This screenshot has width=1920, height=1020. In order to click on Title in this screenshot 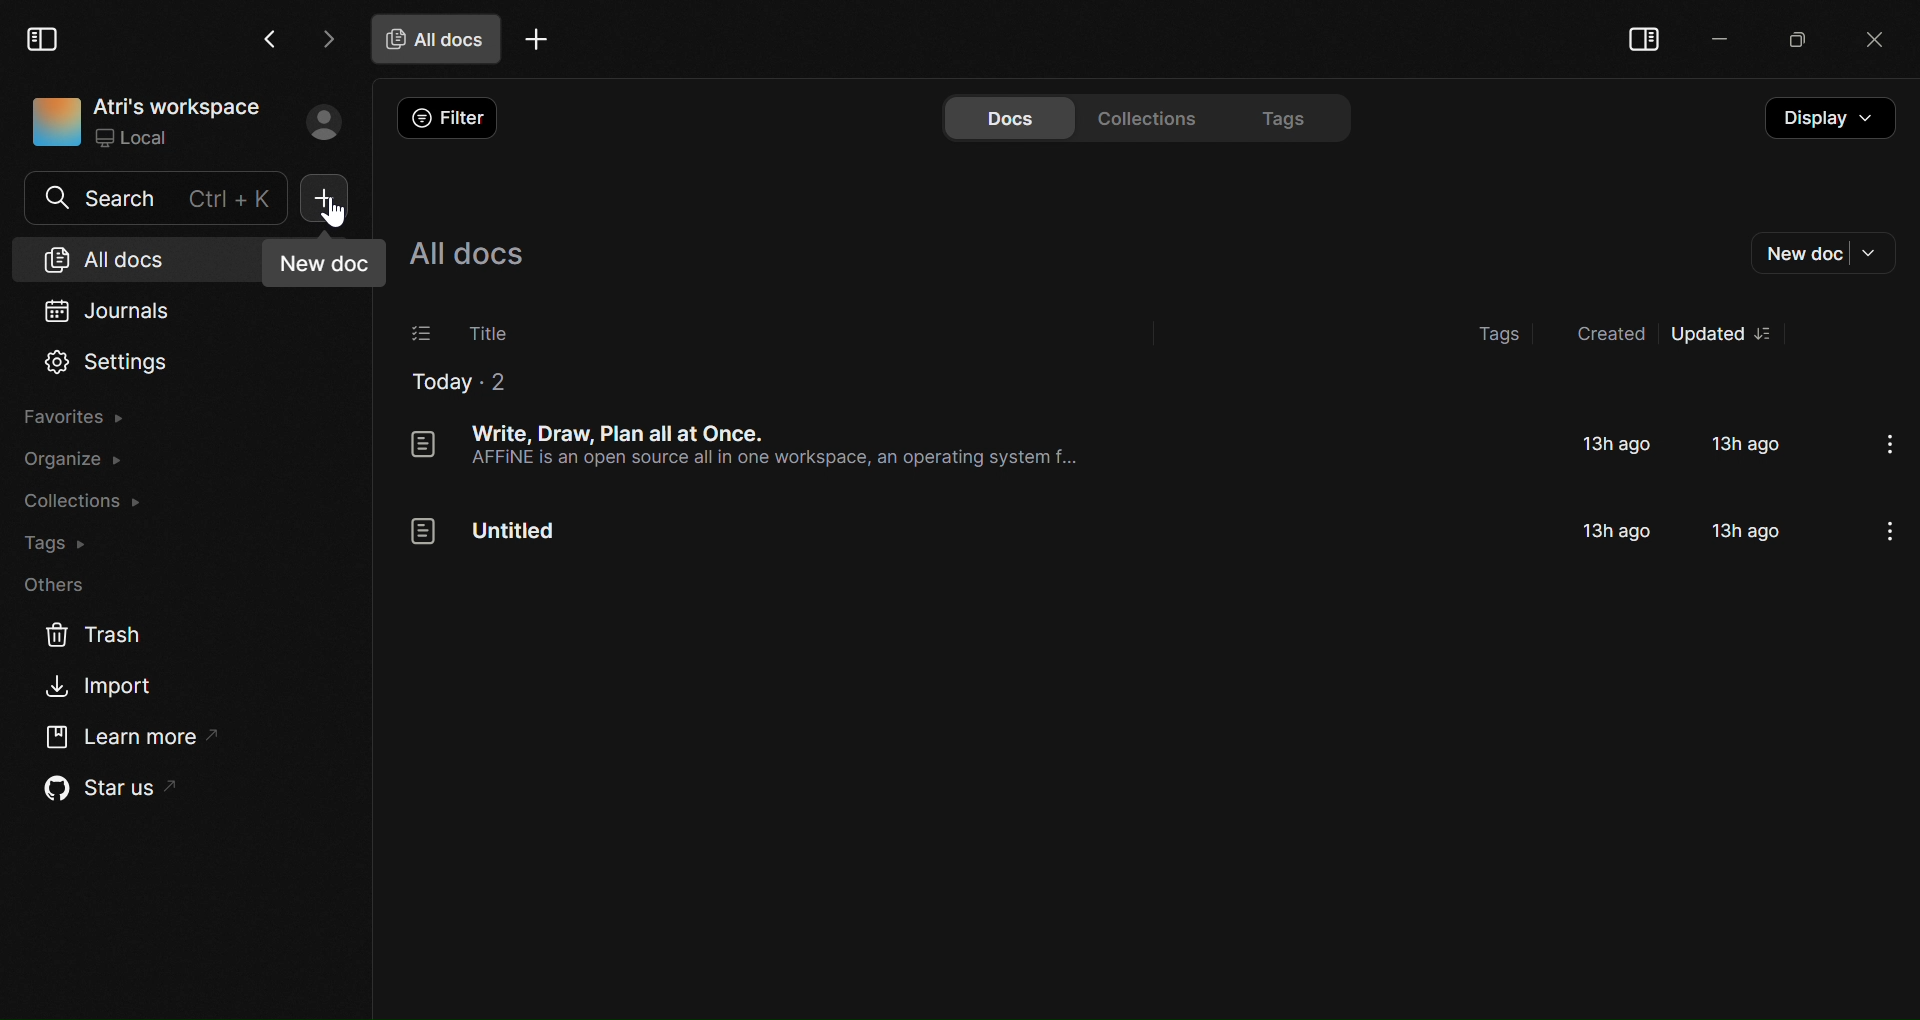, I will do `click(489, 334)`.